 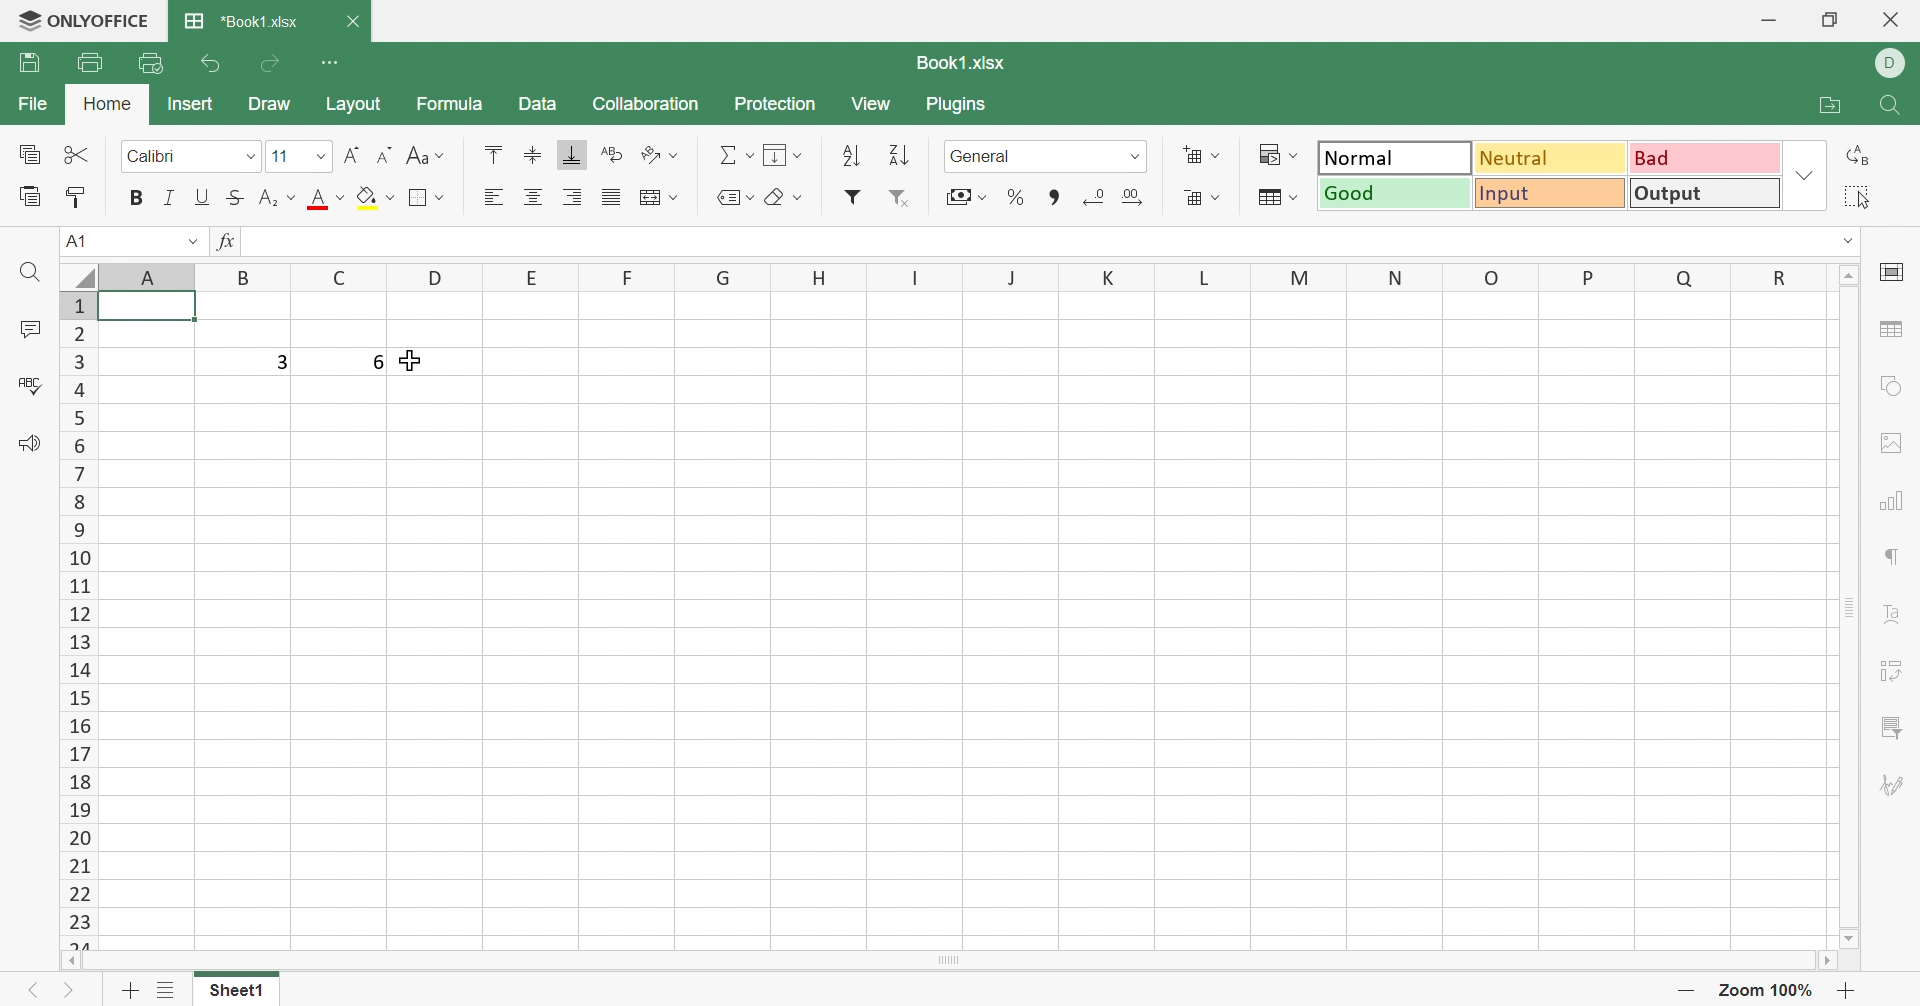 I want to click on Neutral, so click(x=1552, y=160).